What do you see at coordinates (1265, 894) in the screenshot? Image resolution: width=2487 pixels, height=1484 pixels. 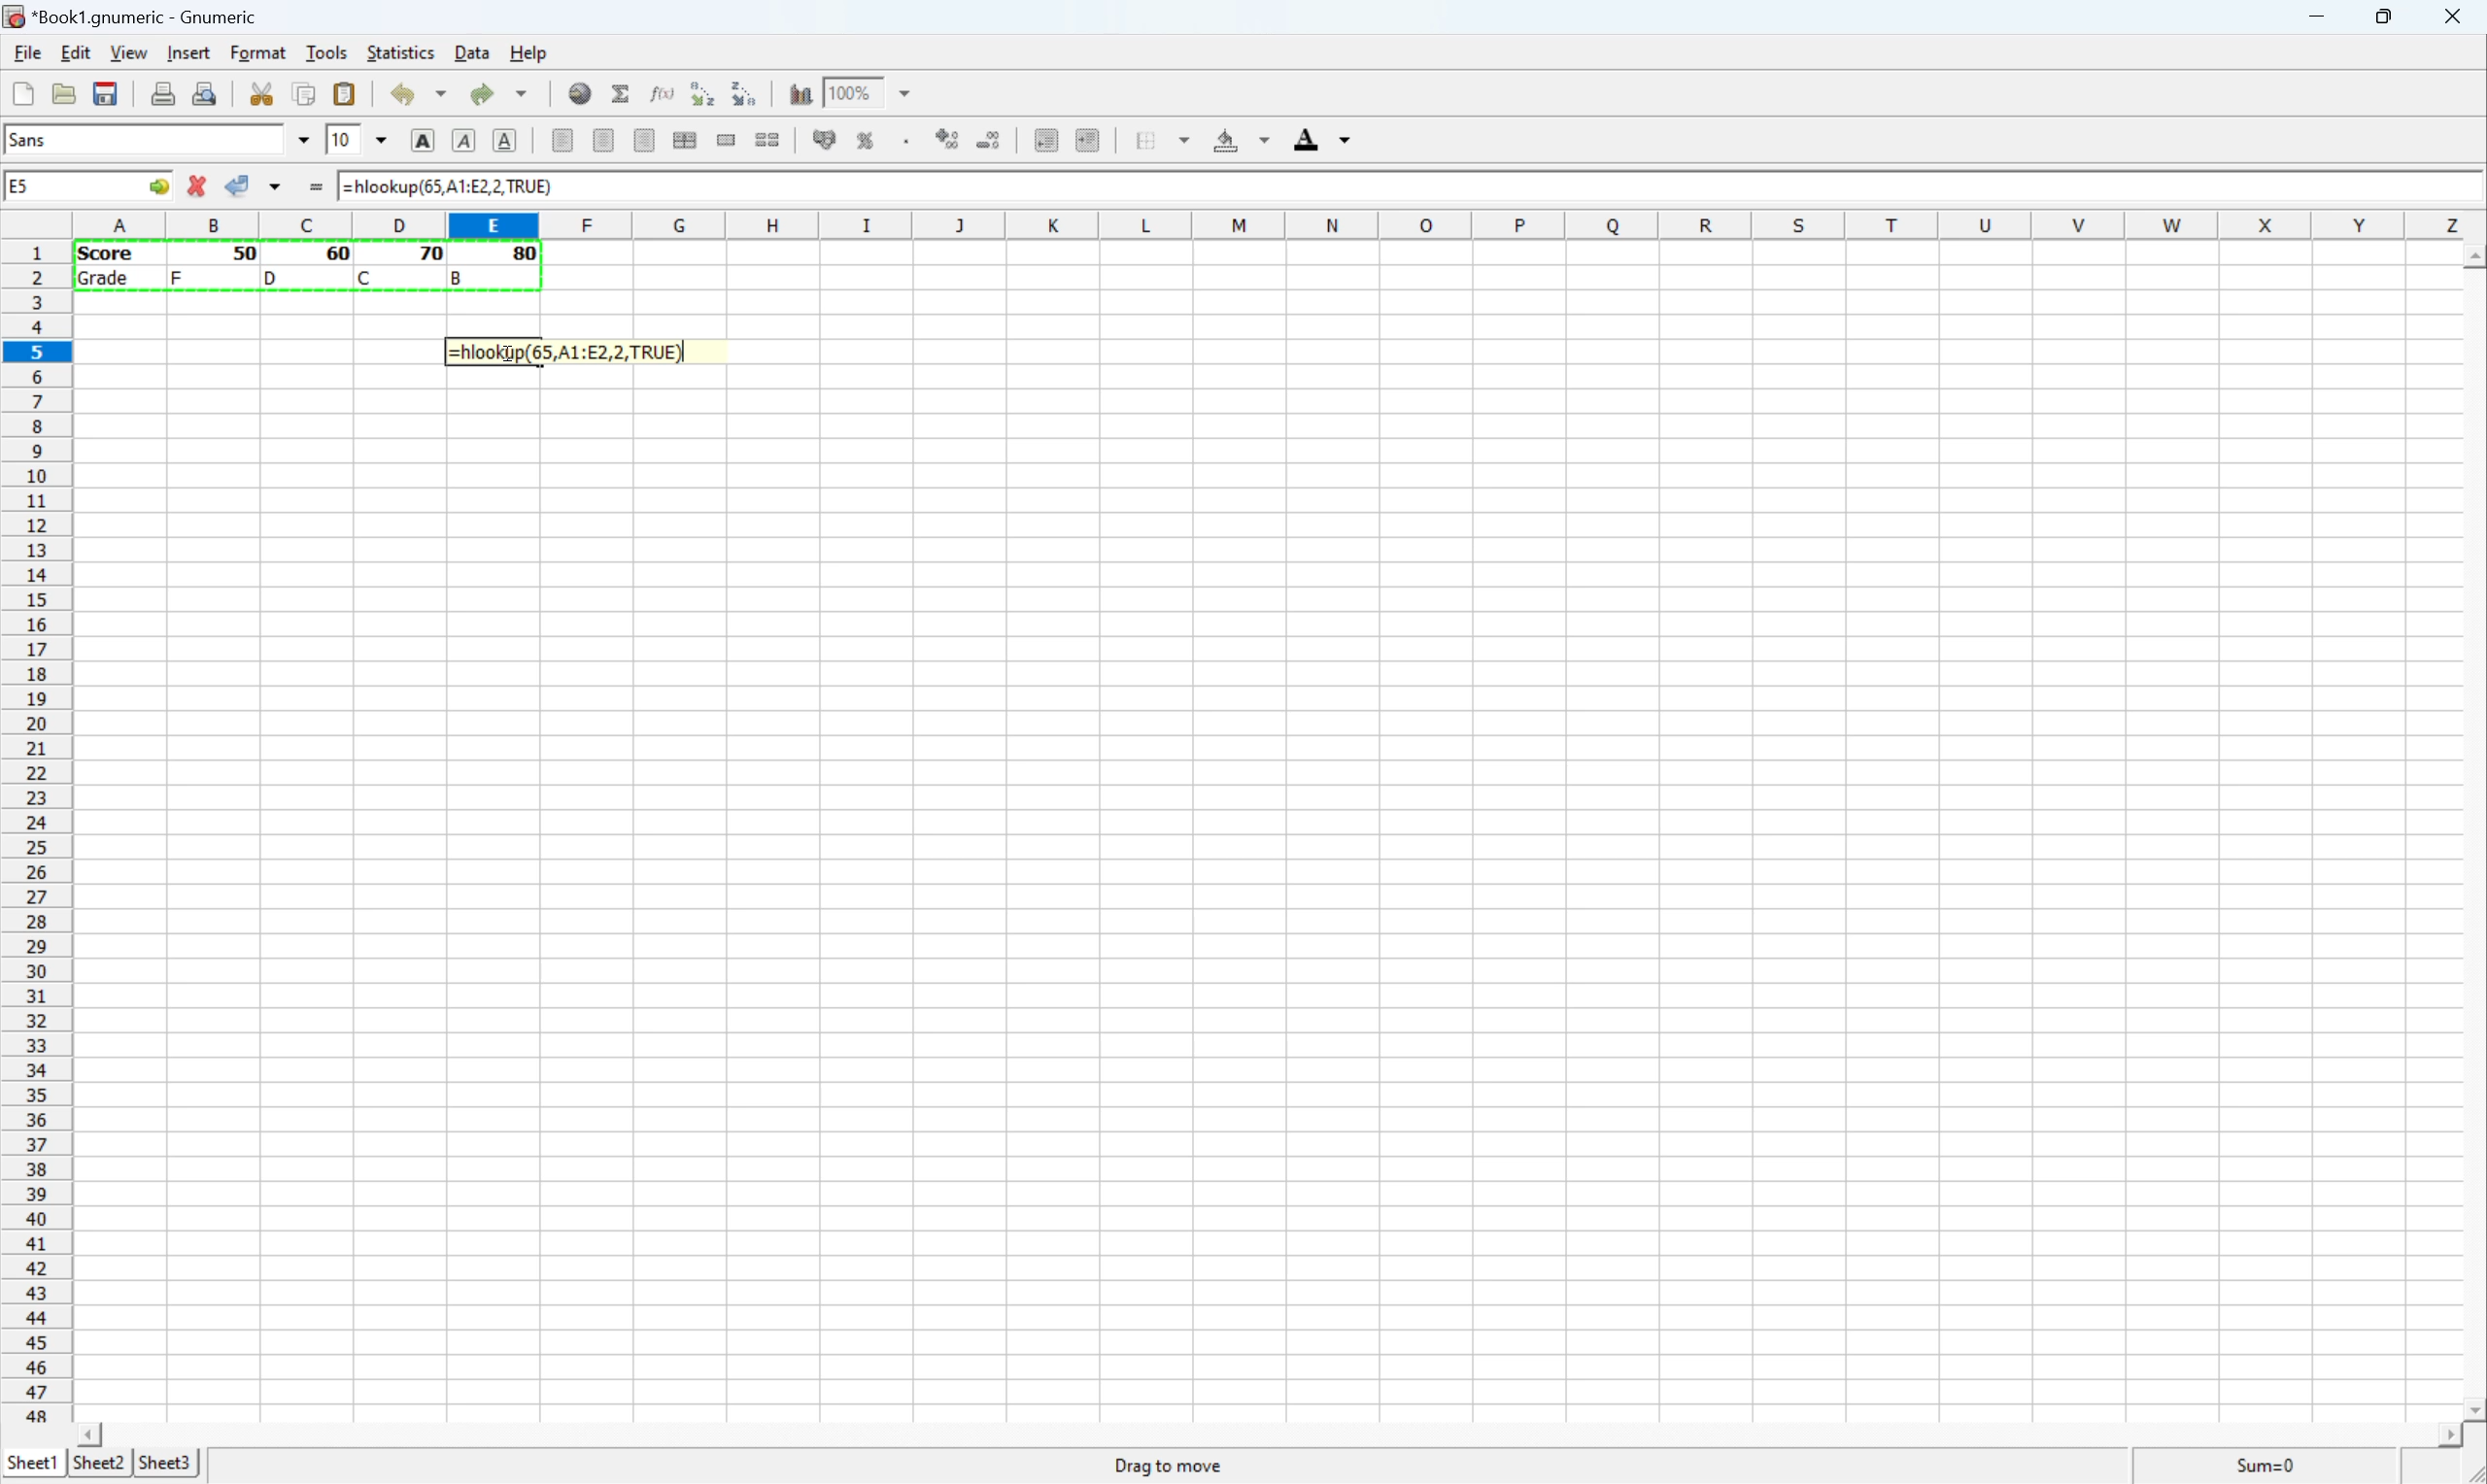 I see `cells` at bounding box center [1265, 894].